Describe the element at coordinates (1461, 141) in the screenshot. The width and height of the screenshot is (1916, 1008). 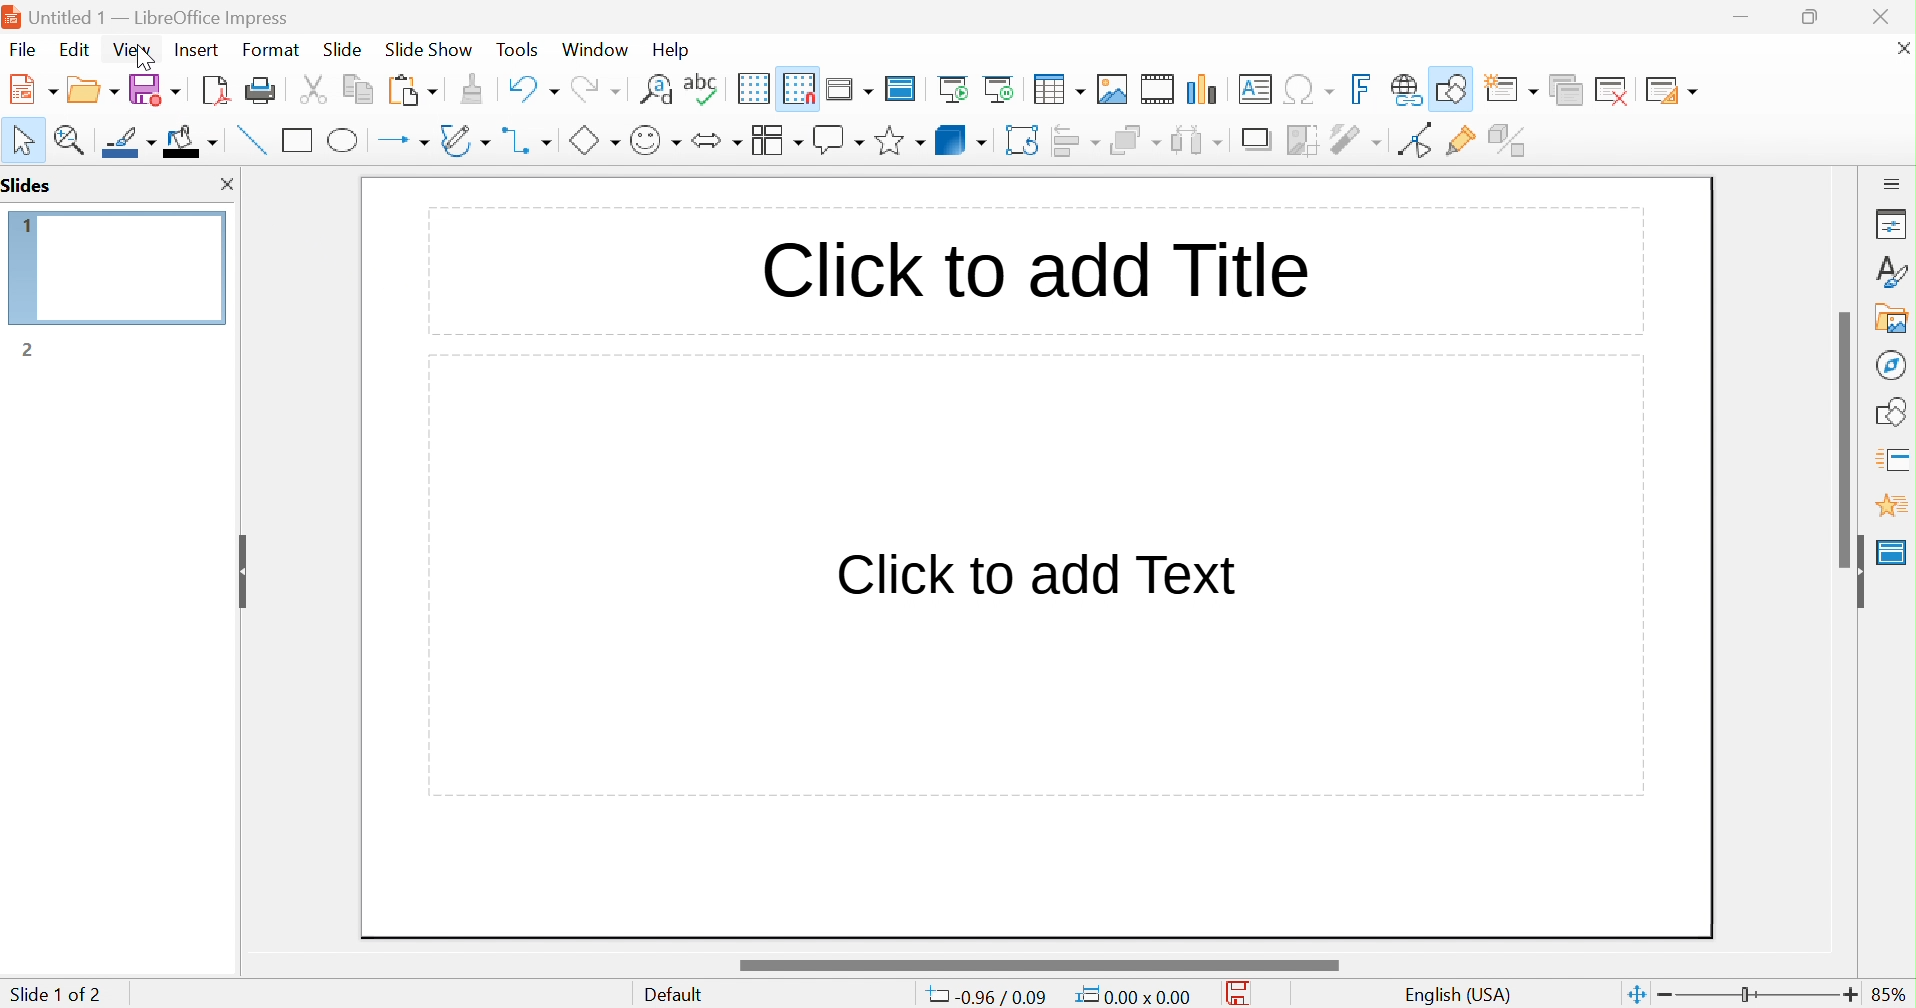
I see `show gluepoint functions` at that location.